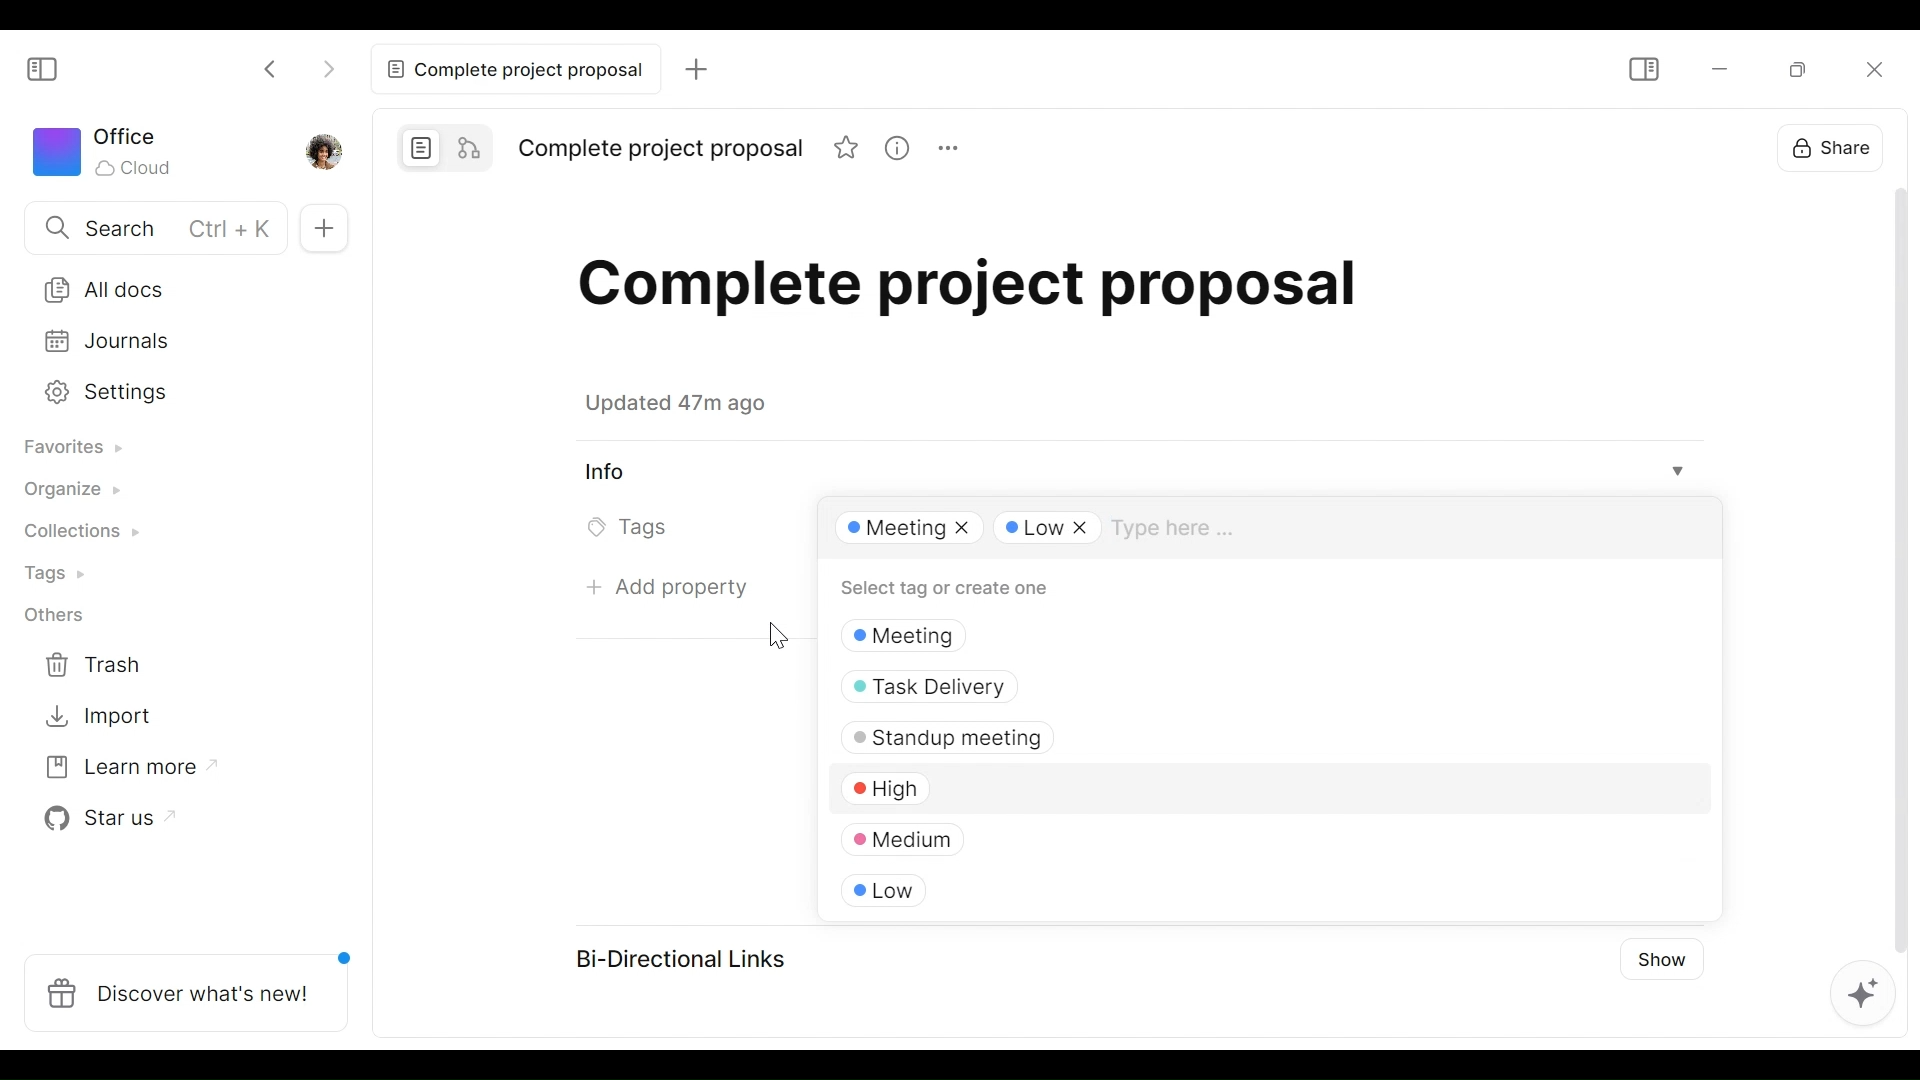  Describe the element at coordinates (80, 447) in the screenshot. I see `Favorites` at that location.